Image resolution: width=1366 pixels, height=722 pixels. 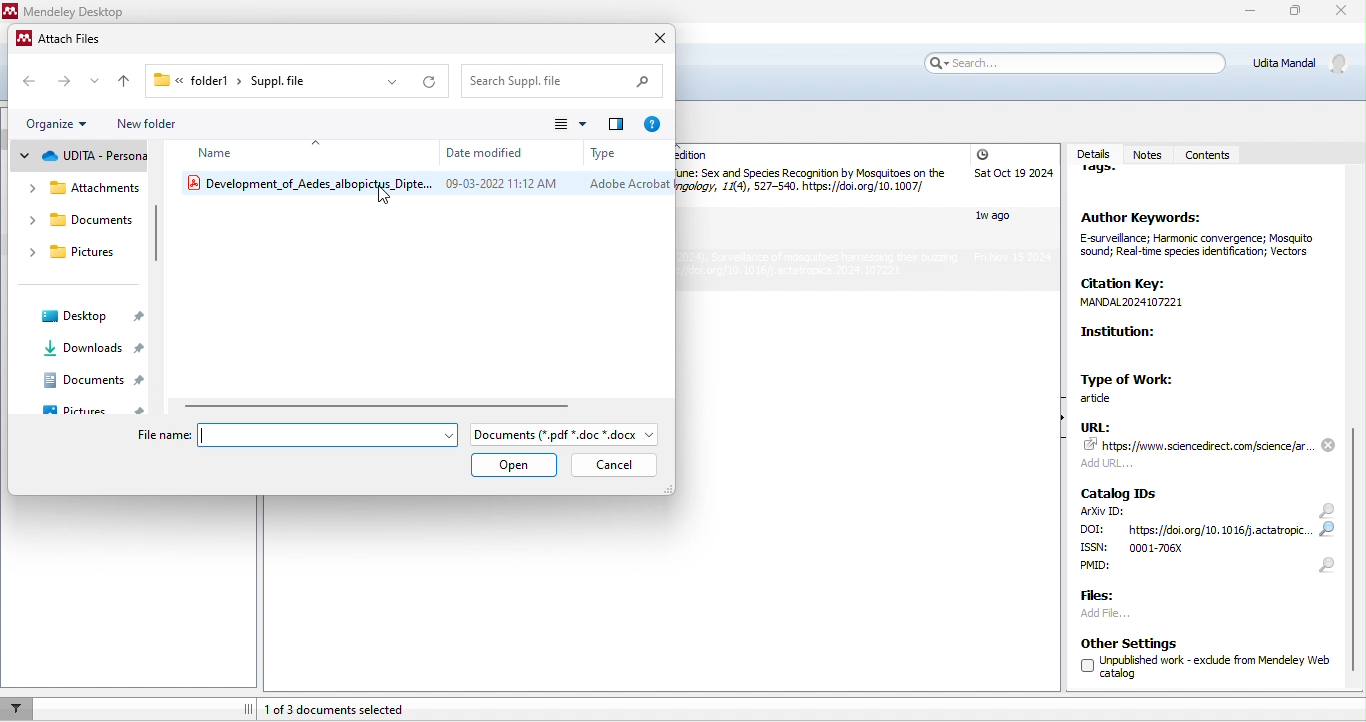 What do you see at coordinates (79, 187) in the screenshot?
I see `attachment` at bounding box center [79, 187].